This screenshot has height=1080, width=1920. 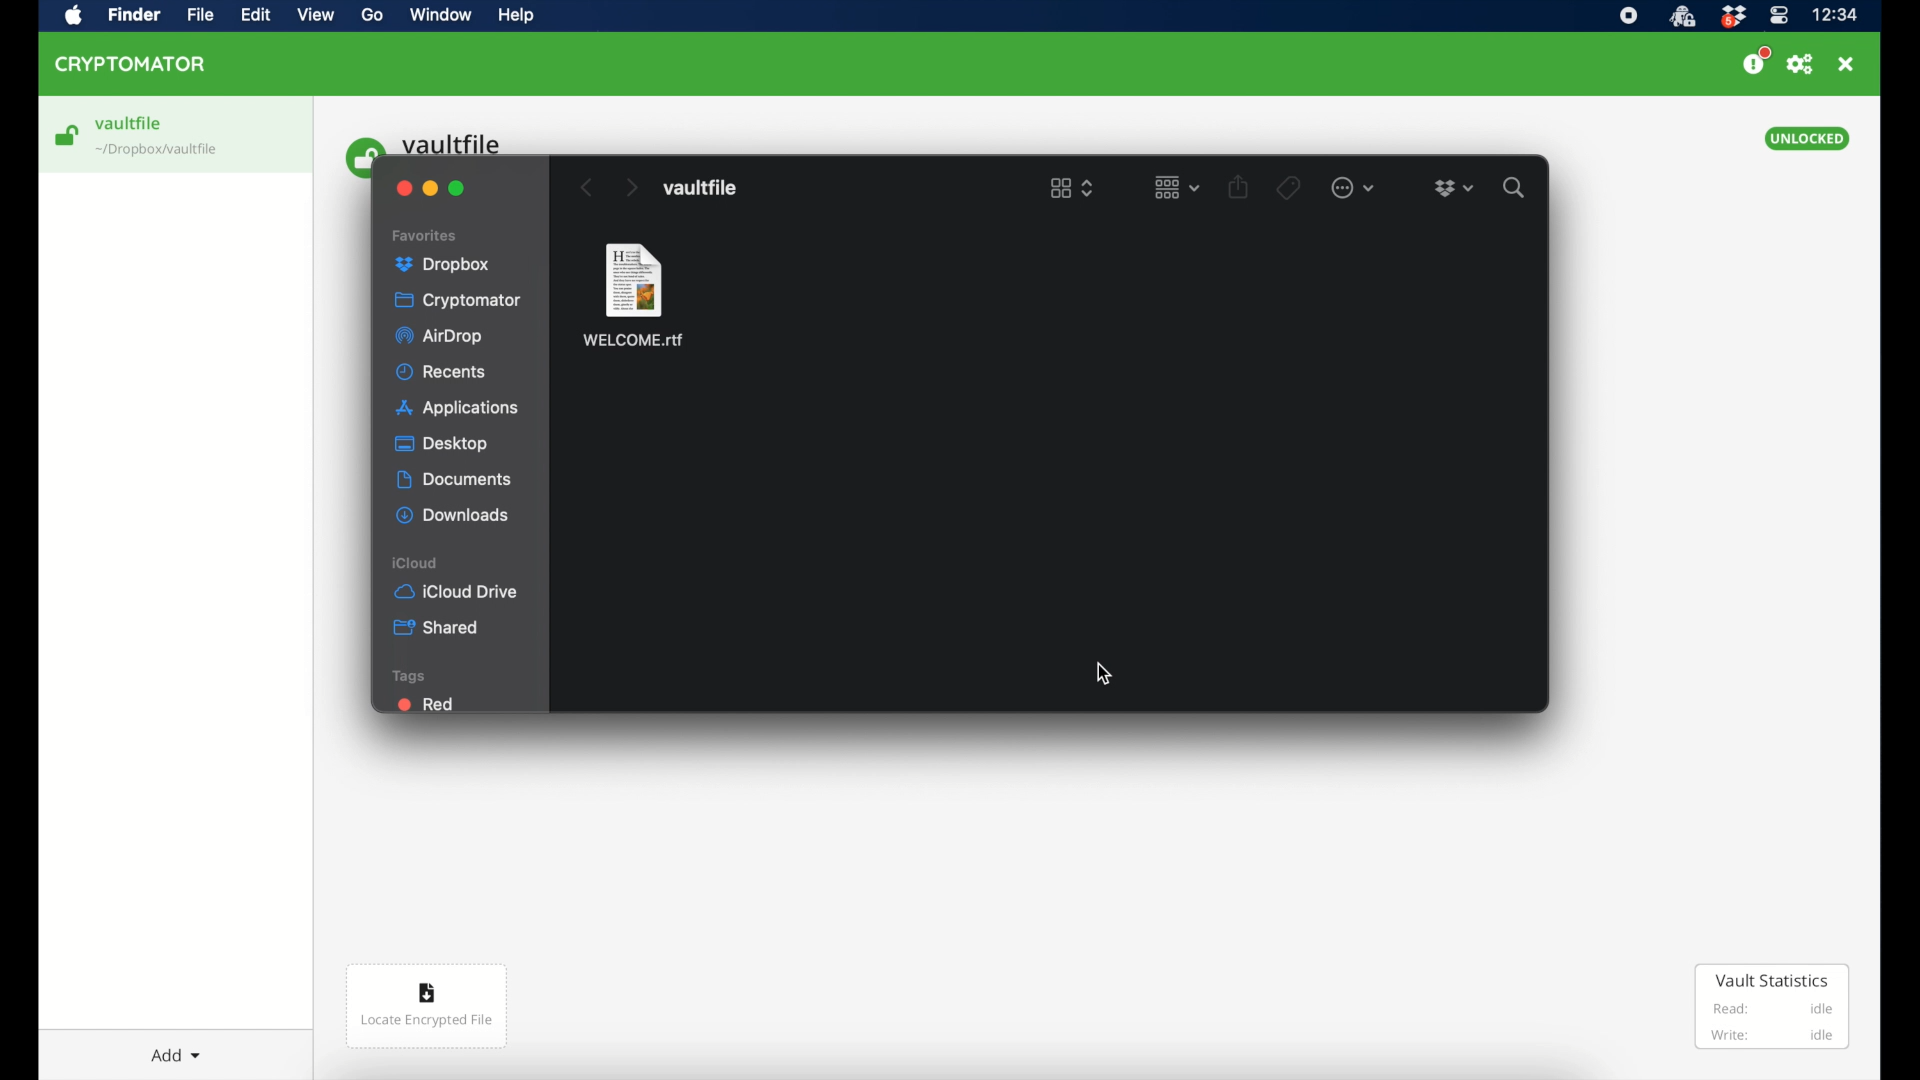 I want to click on welcome.rtf, so click(x=632, y=294).